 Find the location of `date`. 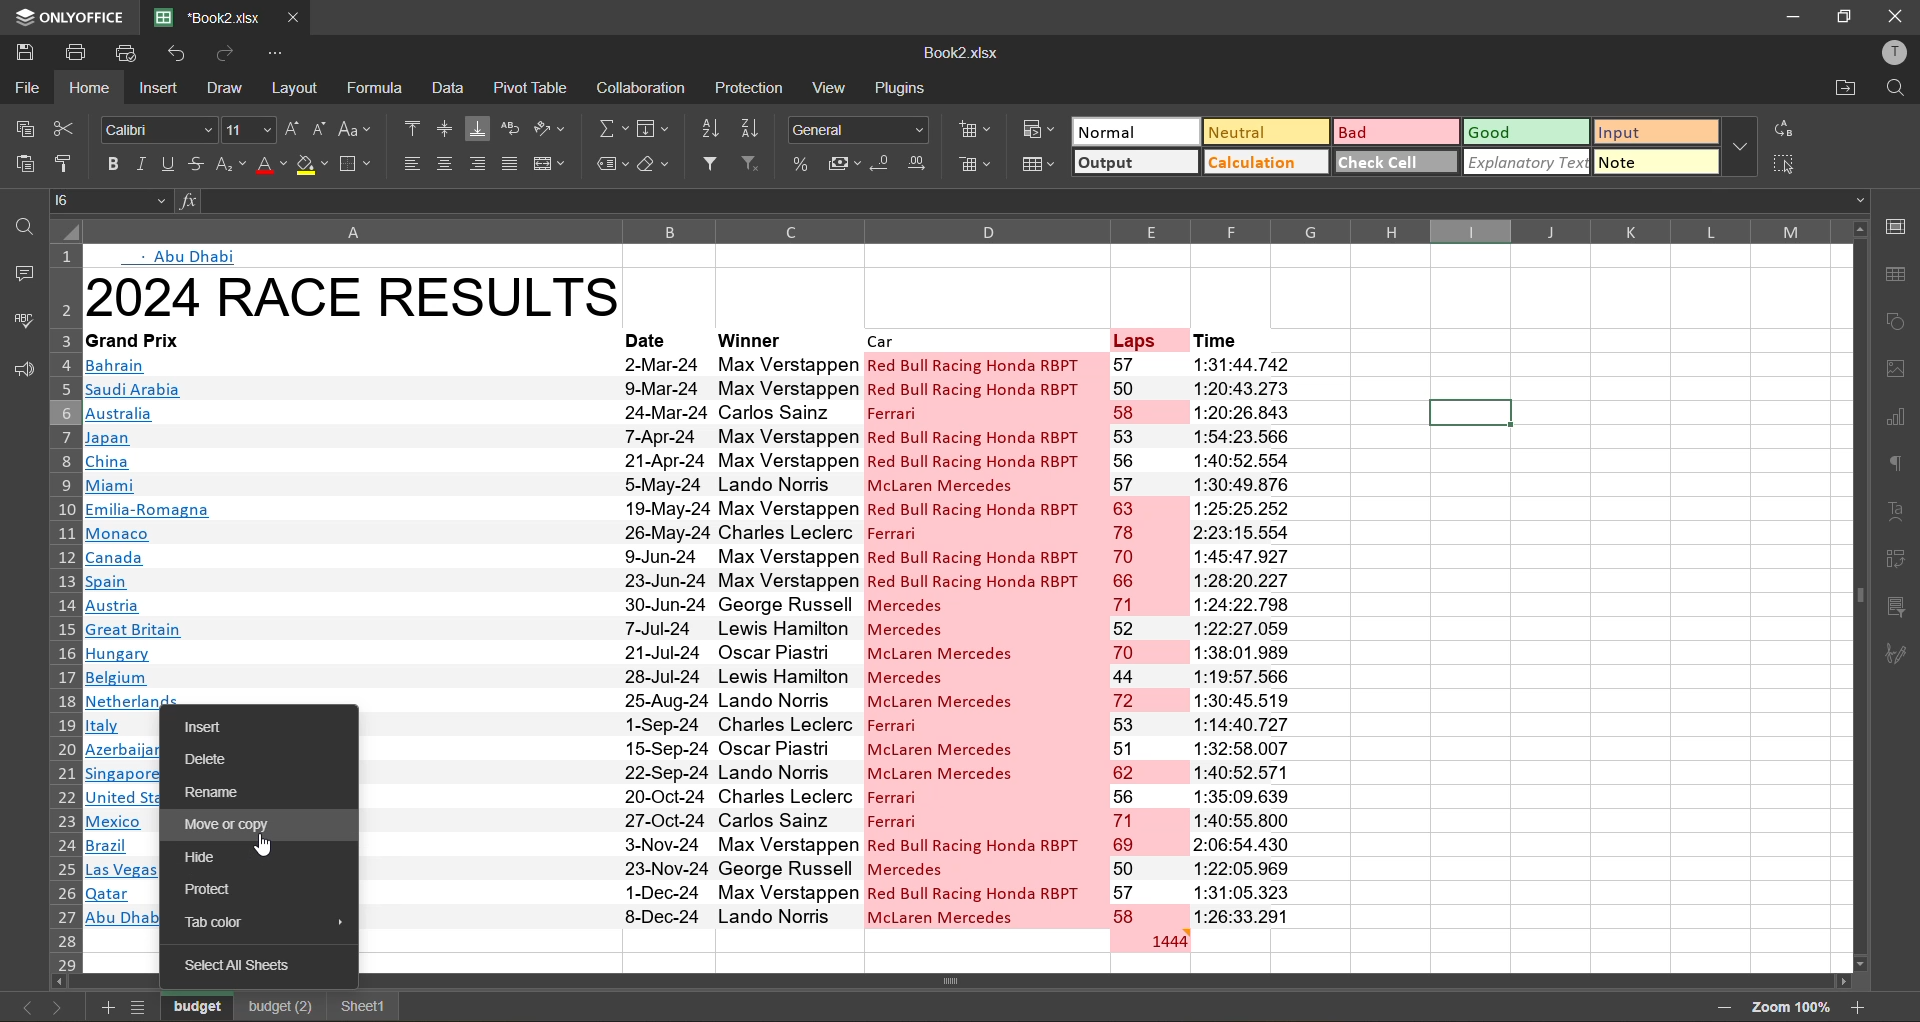

date is located at coordinates (651, 338).